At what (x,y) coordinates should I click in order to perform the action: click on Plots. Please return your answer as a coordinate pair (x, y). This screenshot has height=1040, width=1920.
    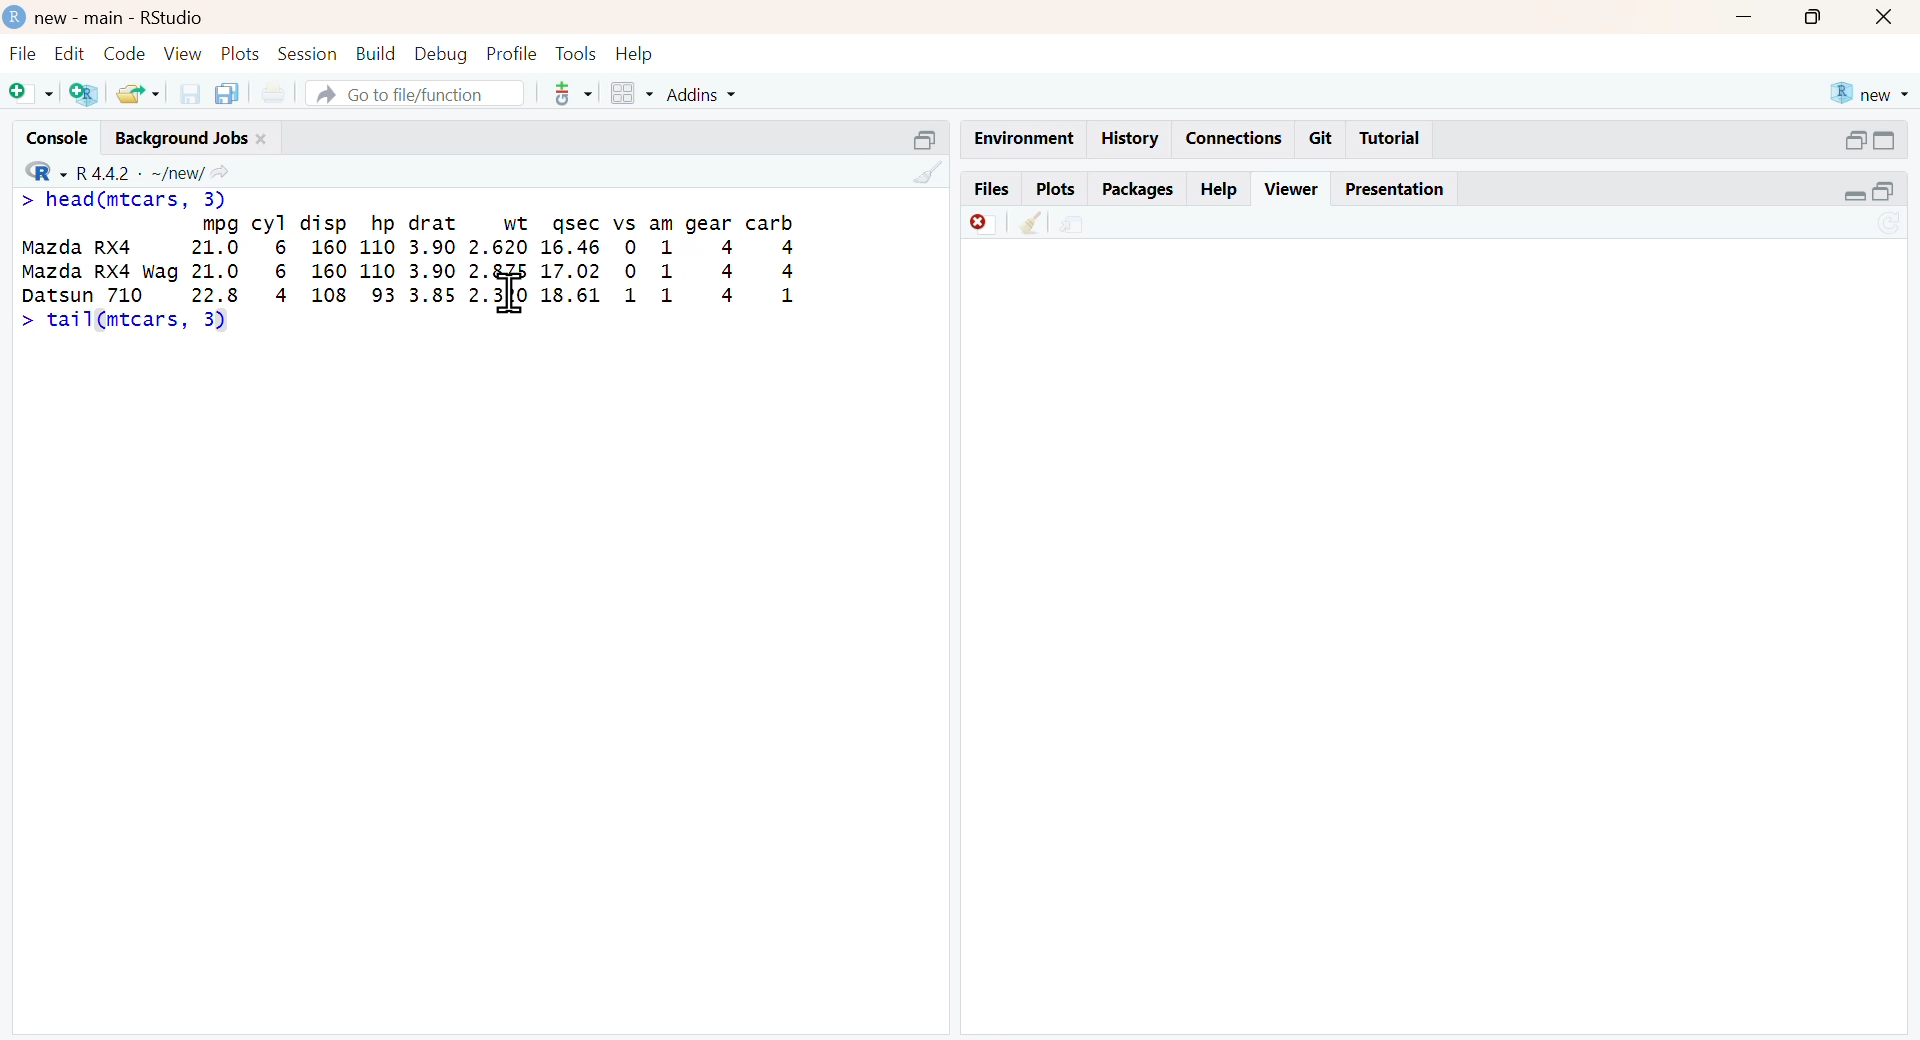
    Looking at the image, I should click on (238, 51).